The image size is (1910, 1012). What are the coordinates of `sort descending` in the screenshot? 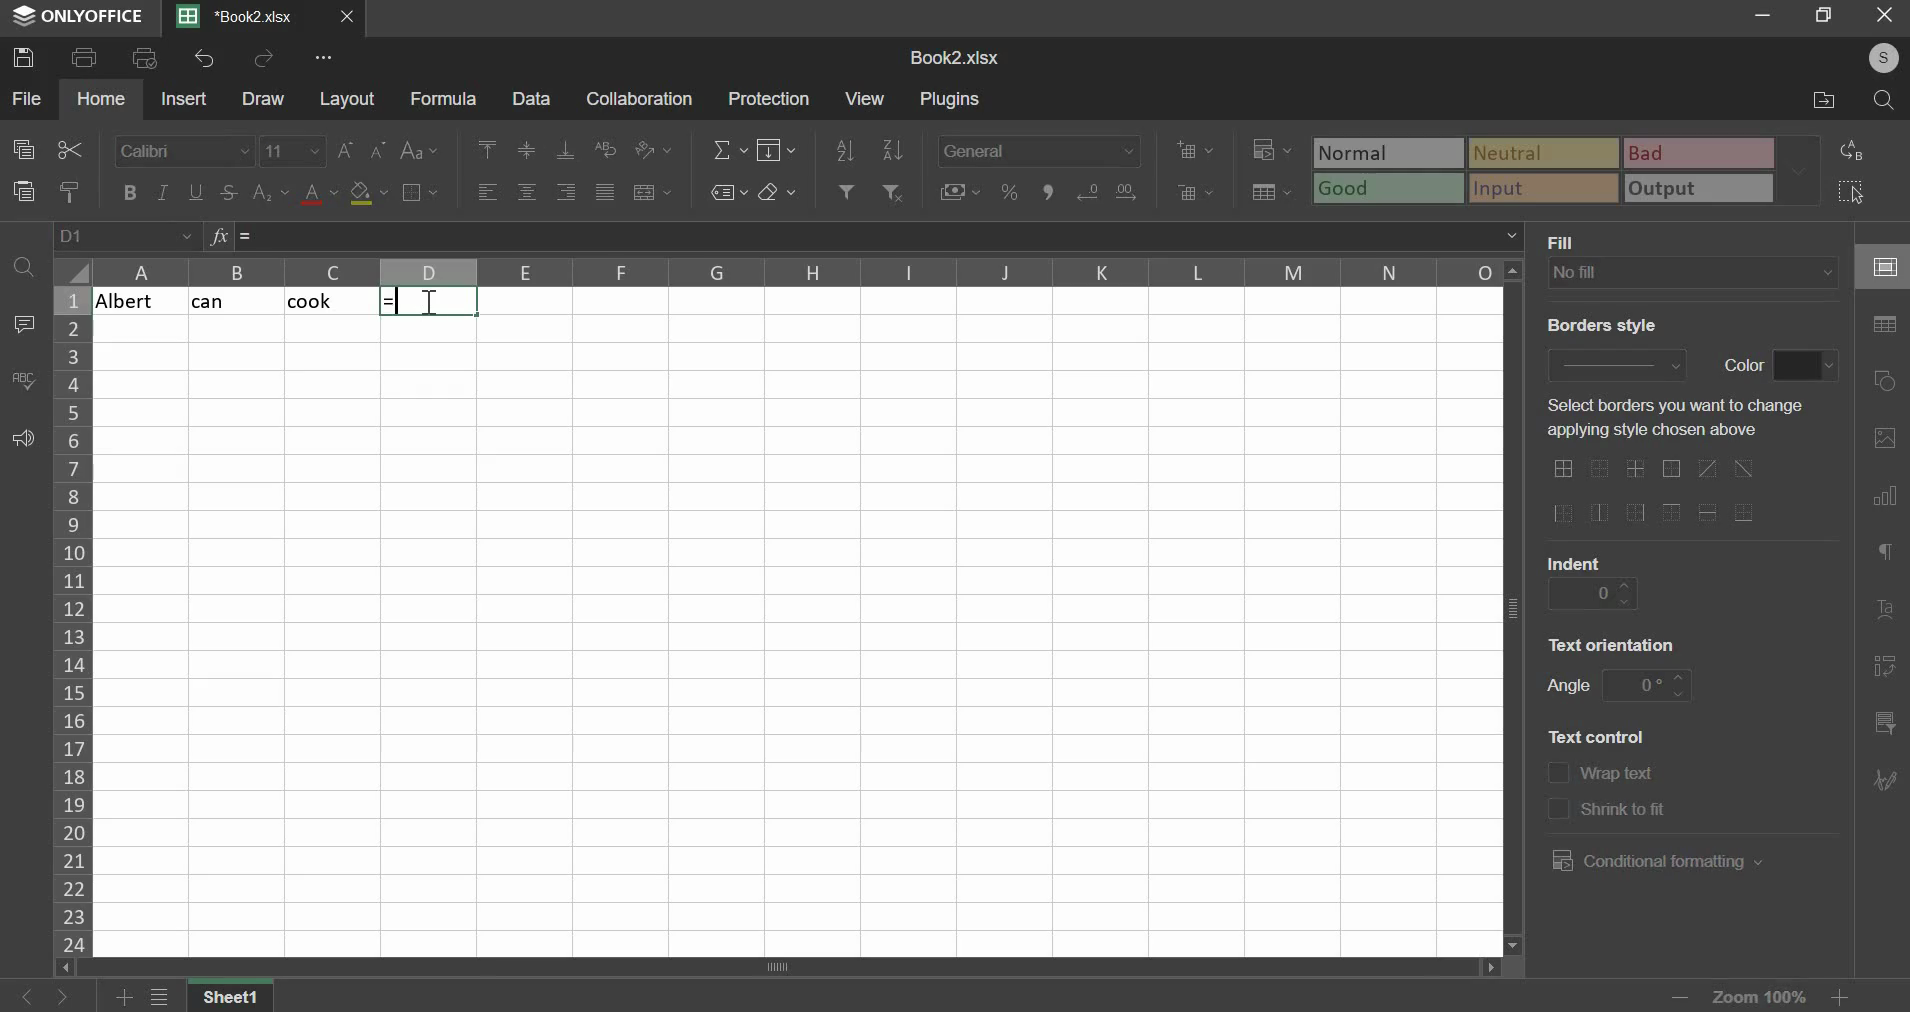 It's located at (892, 149).